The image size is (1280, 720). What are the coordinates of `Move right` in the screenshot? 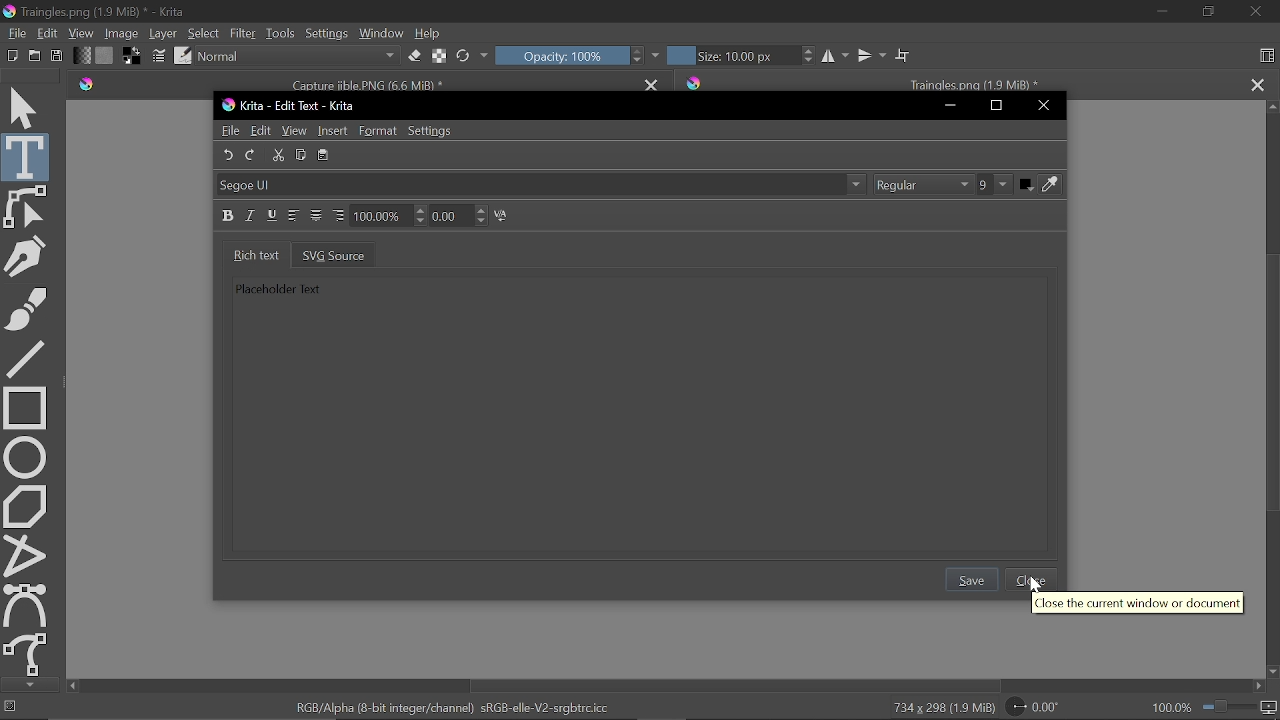 It's located at (1256, 687).